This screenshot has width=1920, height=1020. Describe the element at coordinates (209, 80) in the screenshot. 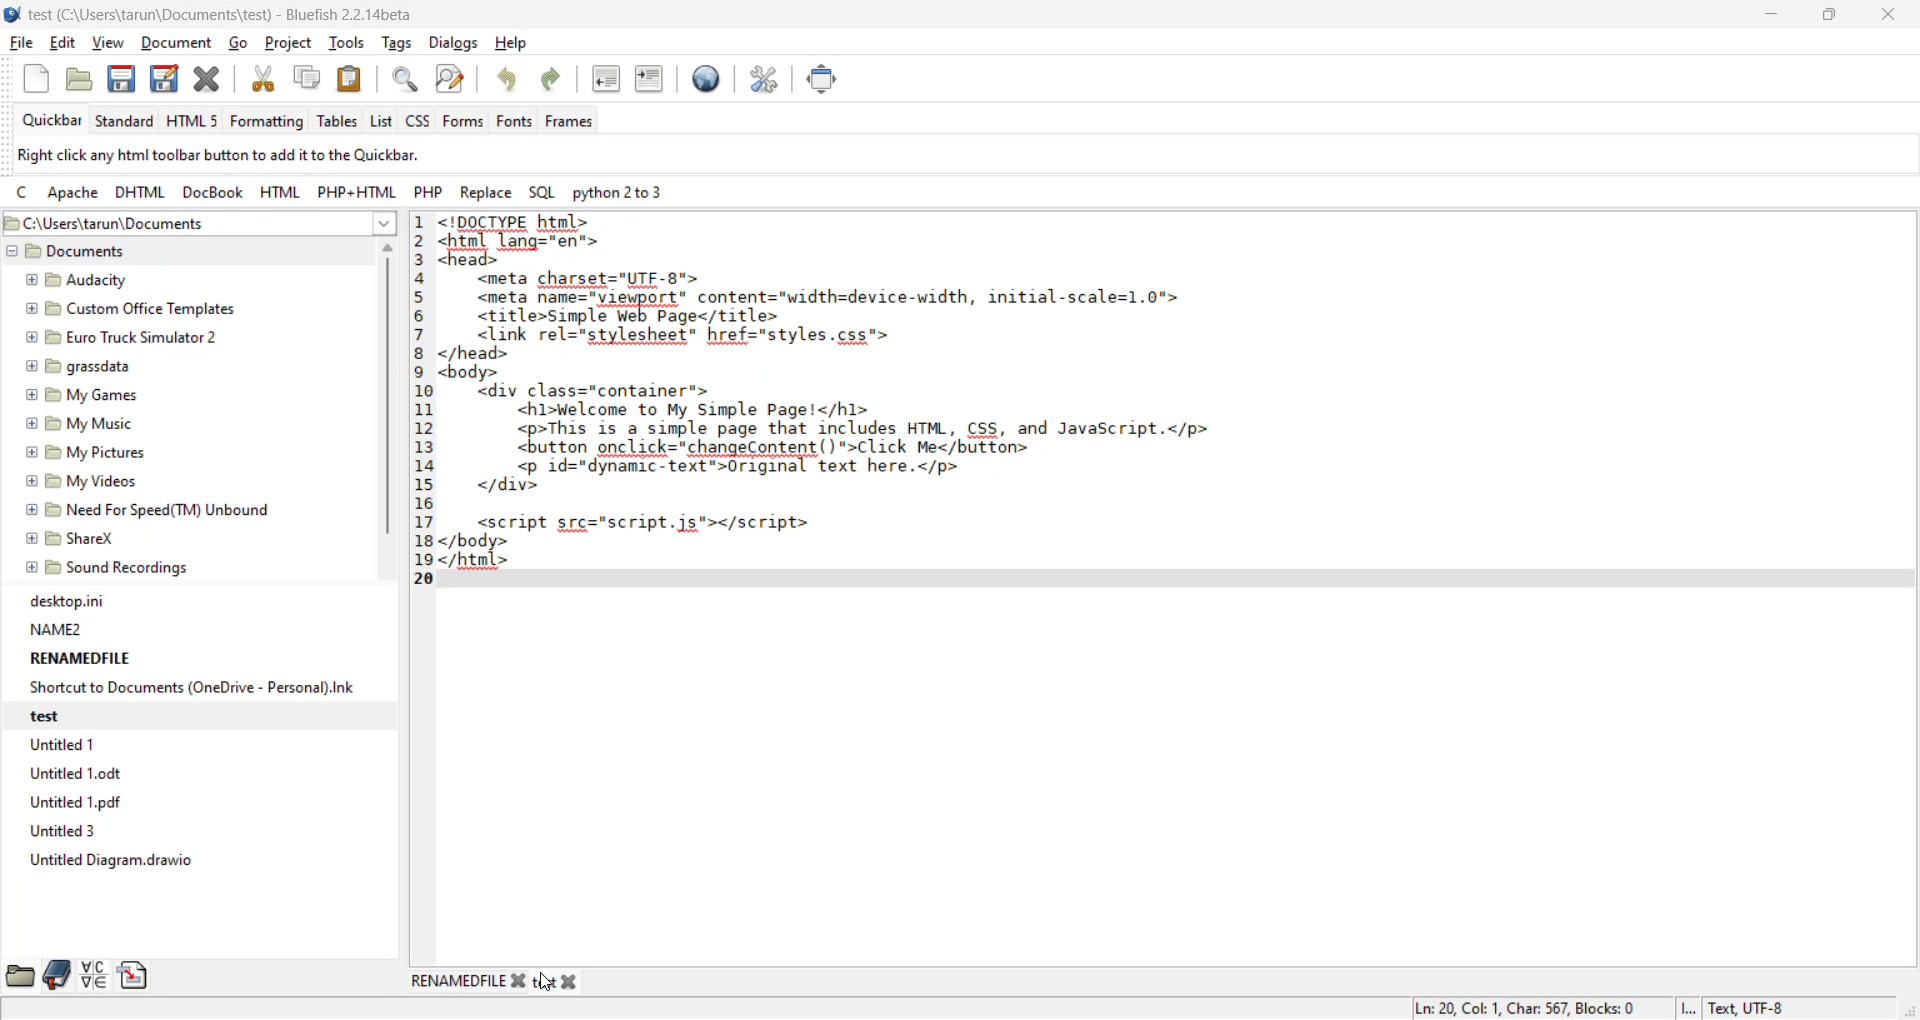

I see `close file` at that location.